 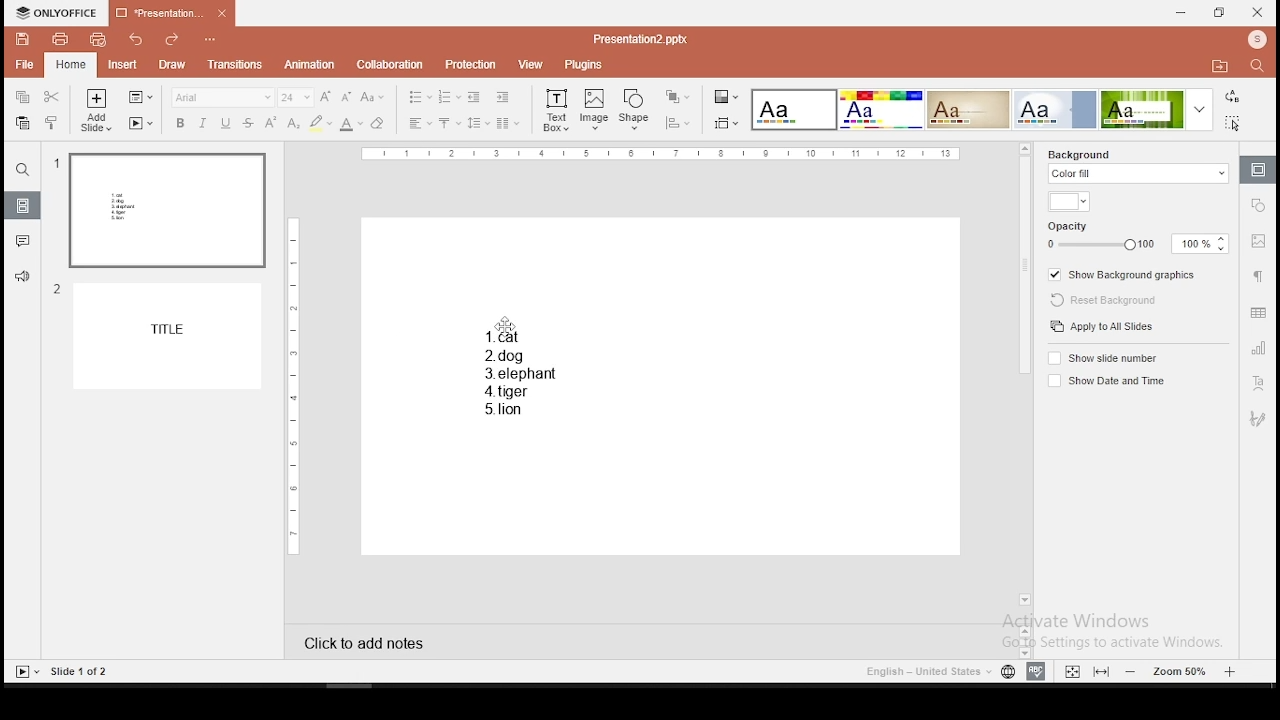 What do you see at coordinates (1006, 670) in the screenshot?
I see `language` at bounding box center [1006, 670].